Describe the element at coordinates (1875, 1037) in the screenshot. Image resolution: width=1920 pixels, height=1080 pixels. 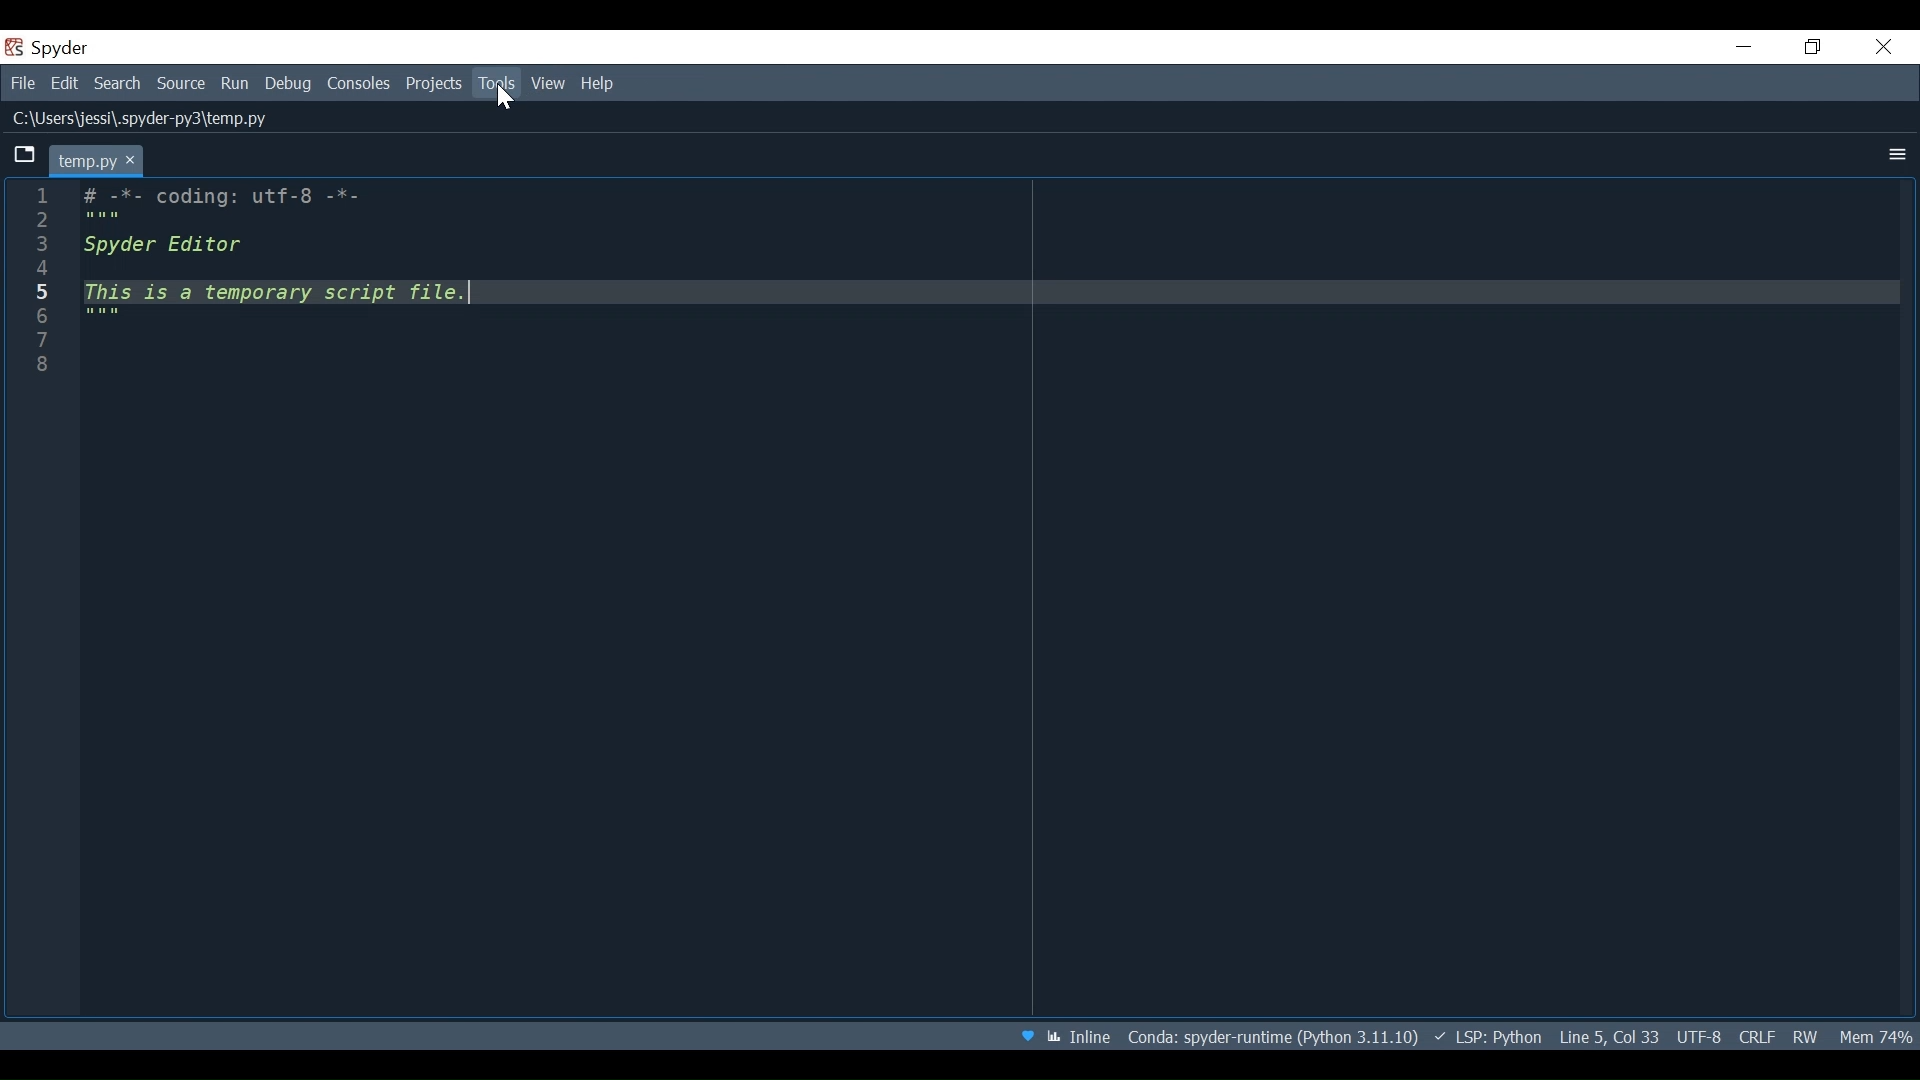
I see `Memory Usage` at that location.